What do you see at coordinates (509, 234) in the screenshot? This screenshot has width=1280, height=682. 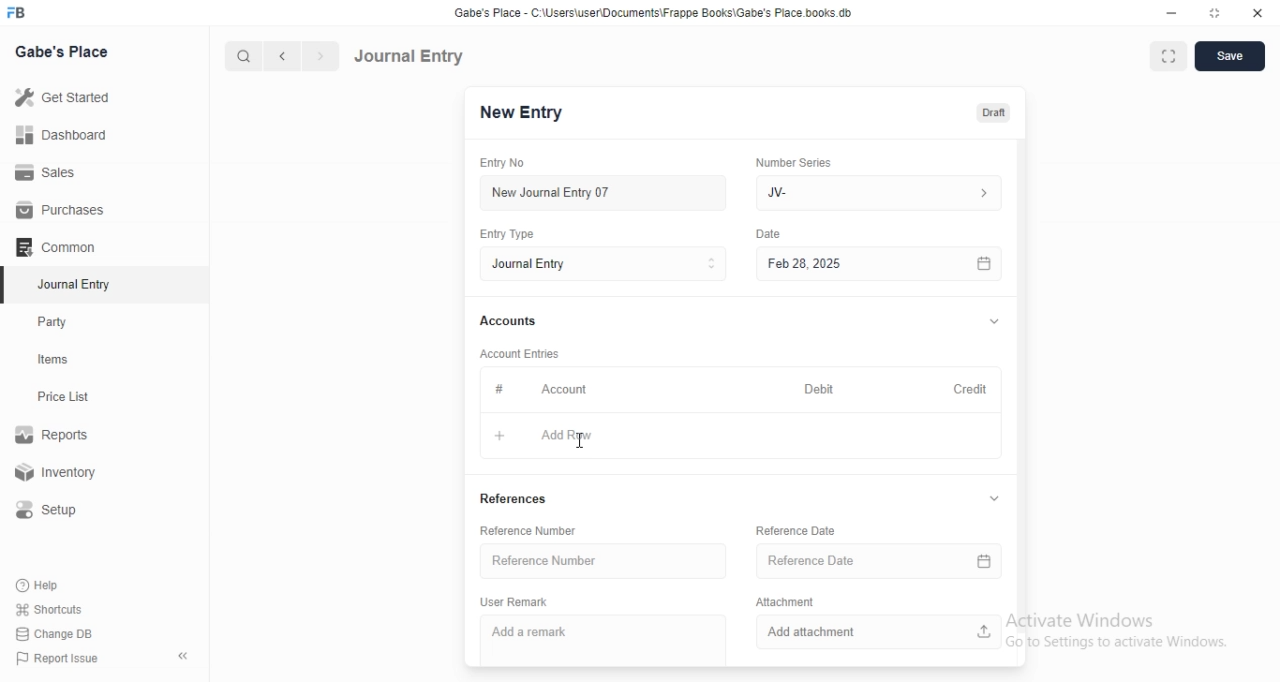 I see `Entry Type` at bounding box center [509, 234].